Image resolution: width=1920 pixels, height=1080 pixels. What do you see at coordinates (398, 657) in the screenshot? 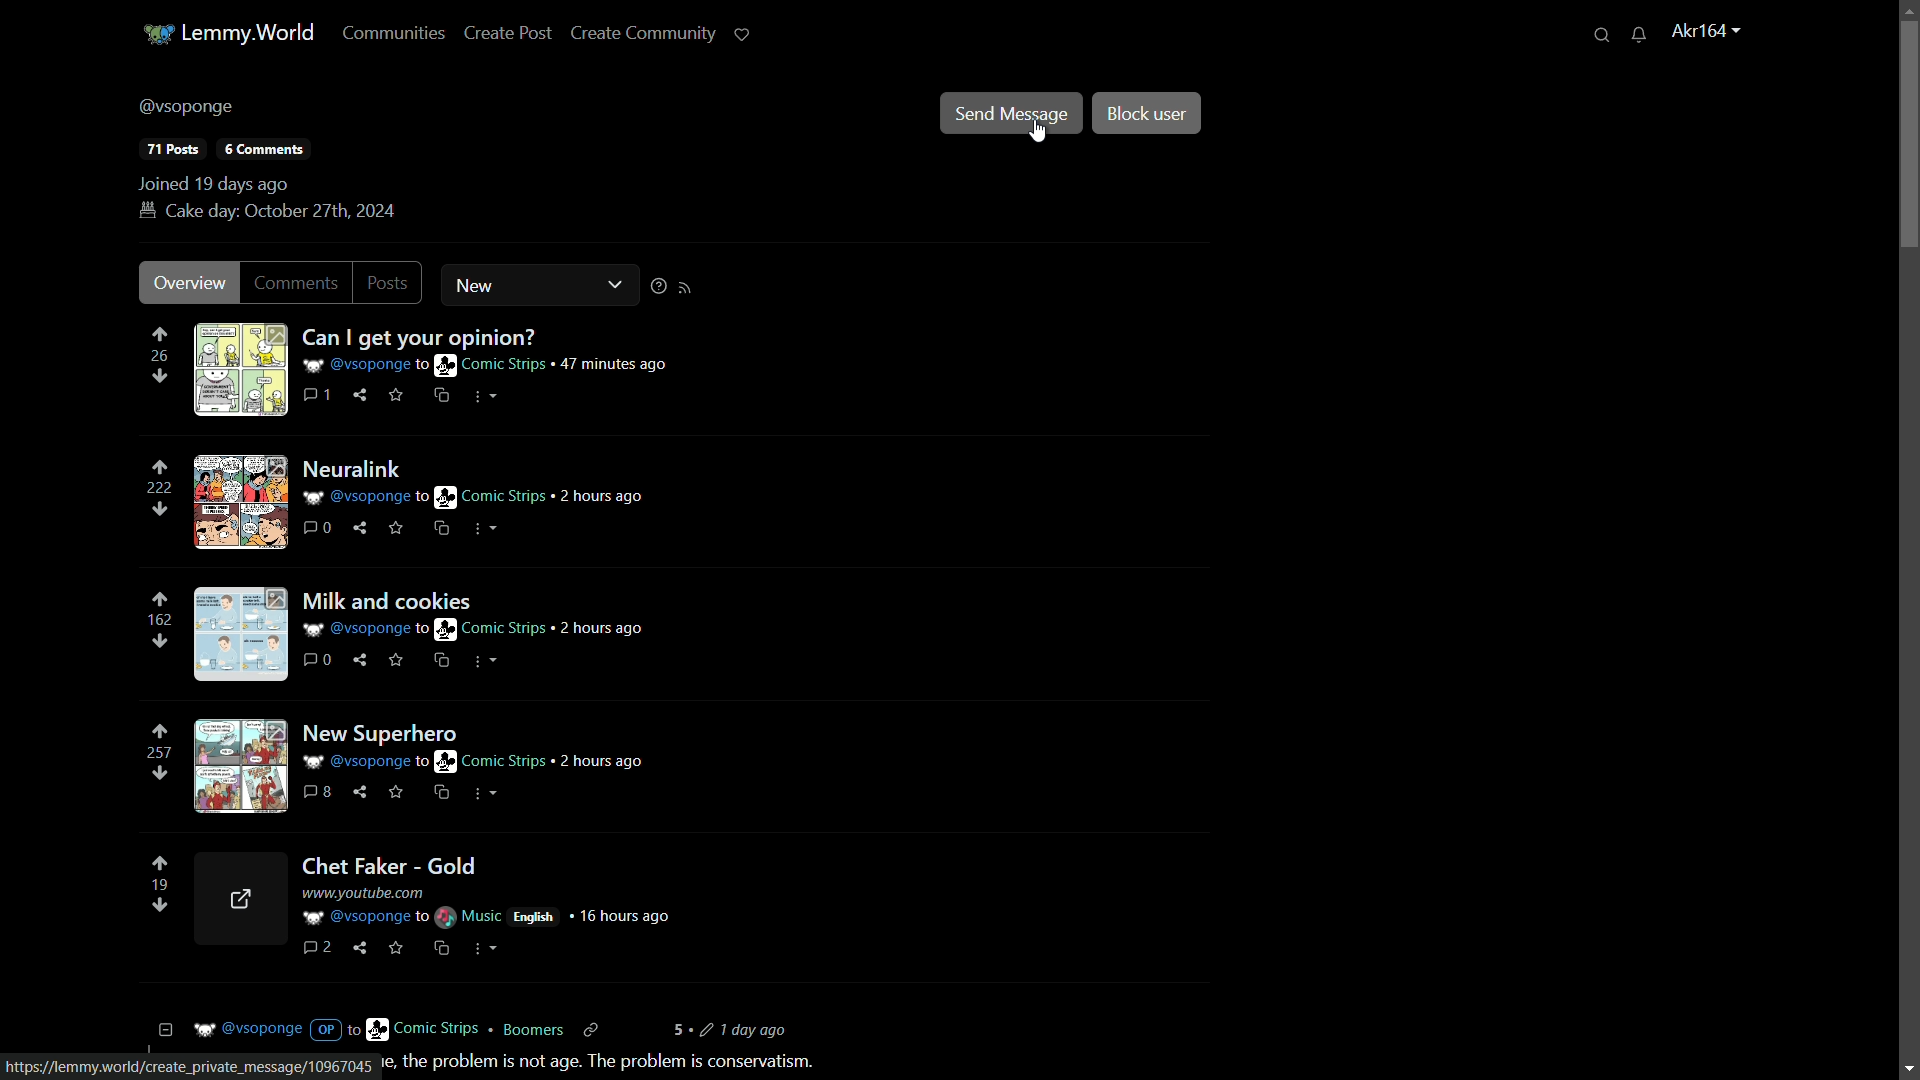
I see `save` at bounding box center [398, 657].